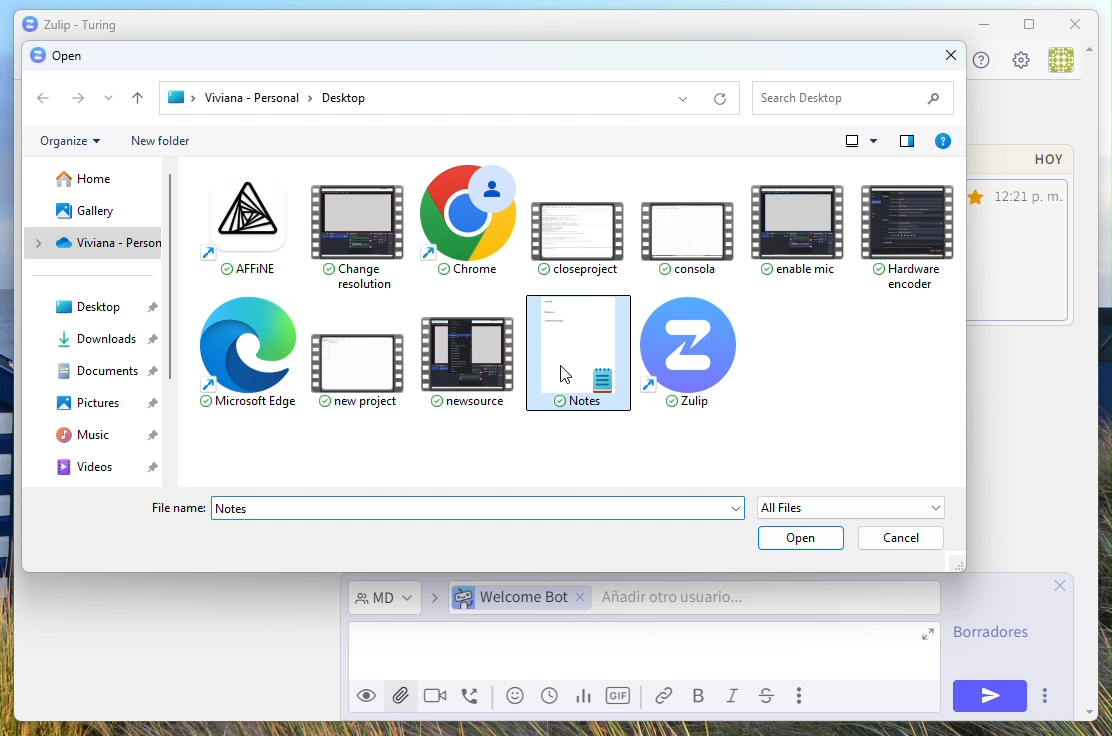  Describe the element at coordinates (113, 310) in the screenshot. I see `Desktope` at that location.